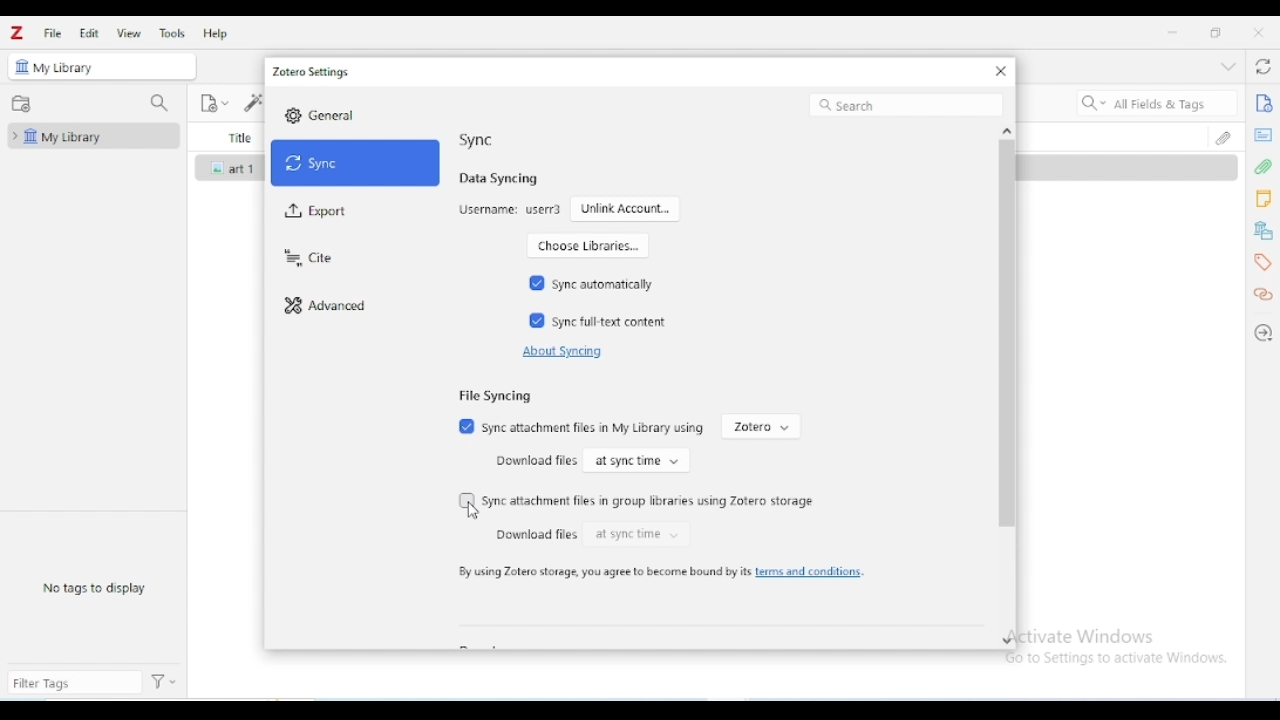 This screenshot has width=1280, height=720. What do you see at coordinates (1155, 103) in the screenshot?
I see `search all fields & tags` at bounding box center [1155, 103].